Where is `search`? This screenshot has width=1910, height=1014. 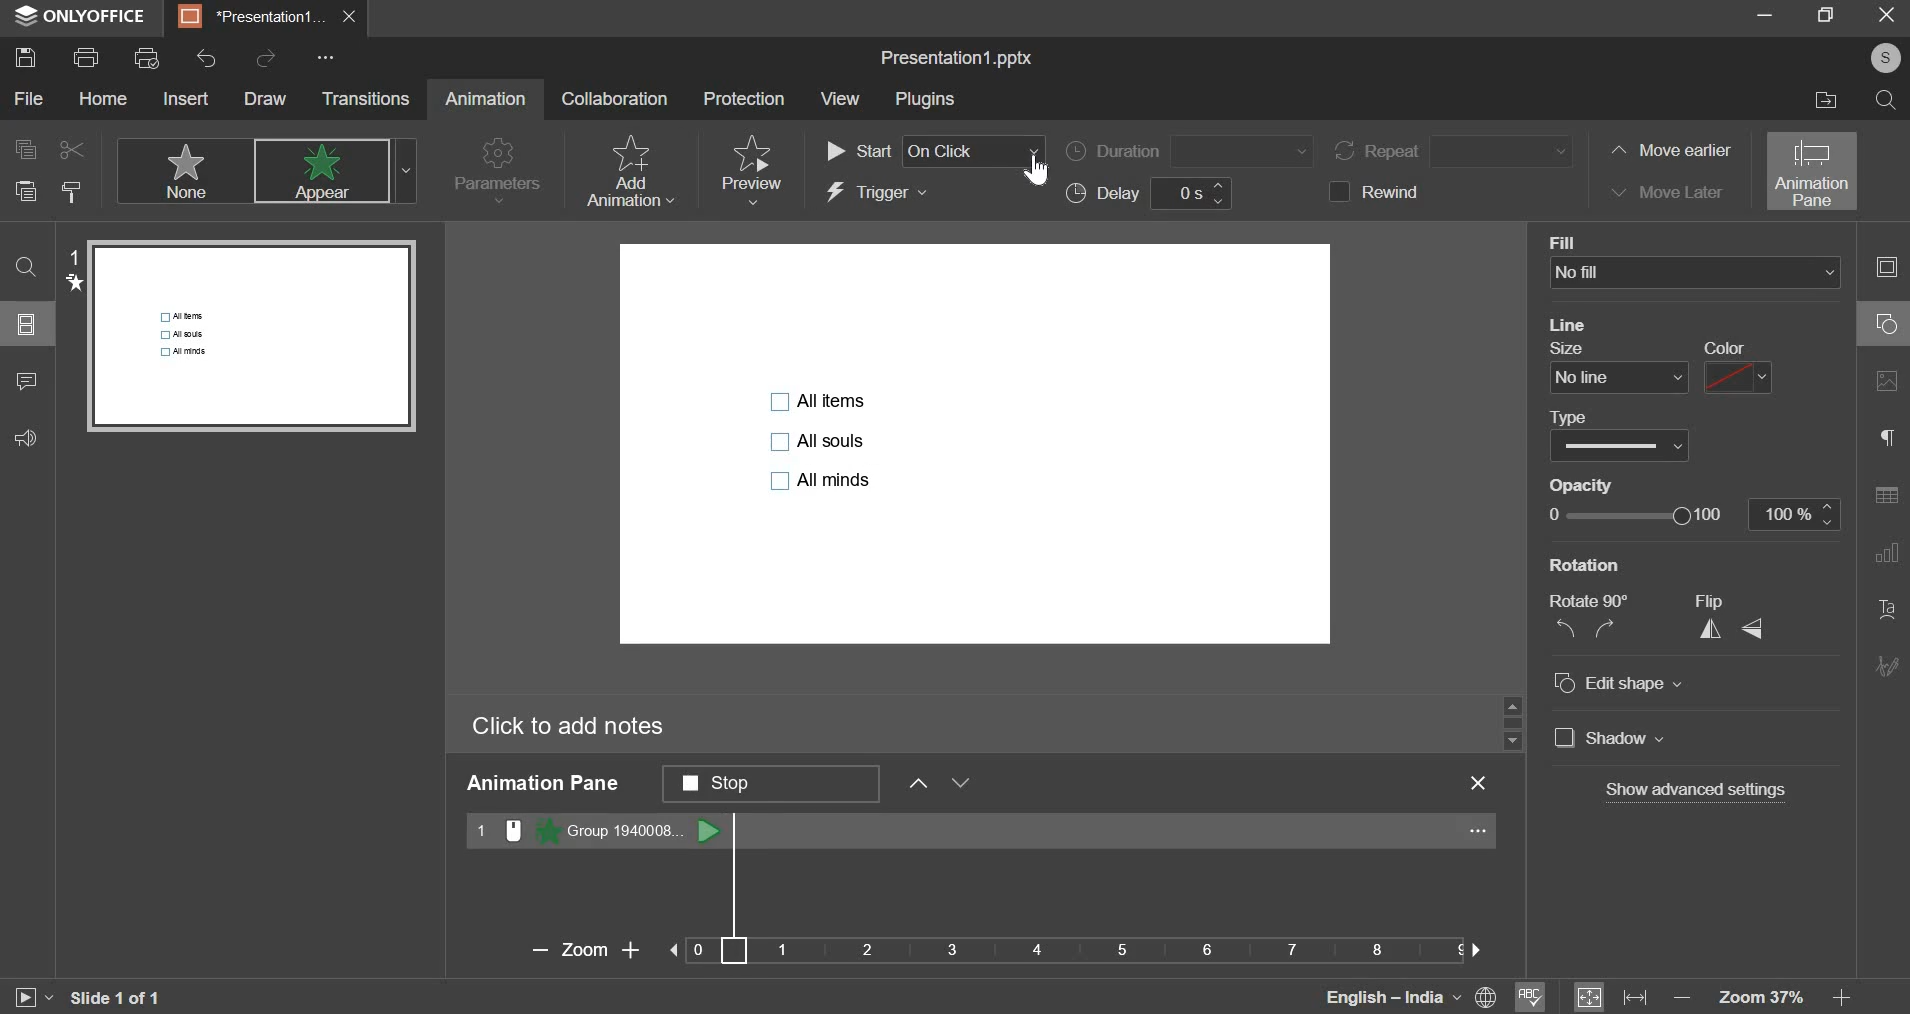 search is located at coordinates (1885, 99).